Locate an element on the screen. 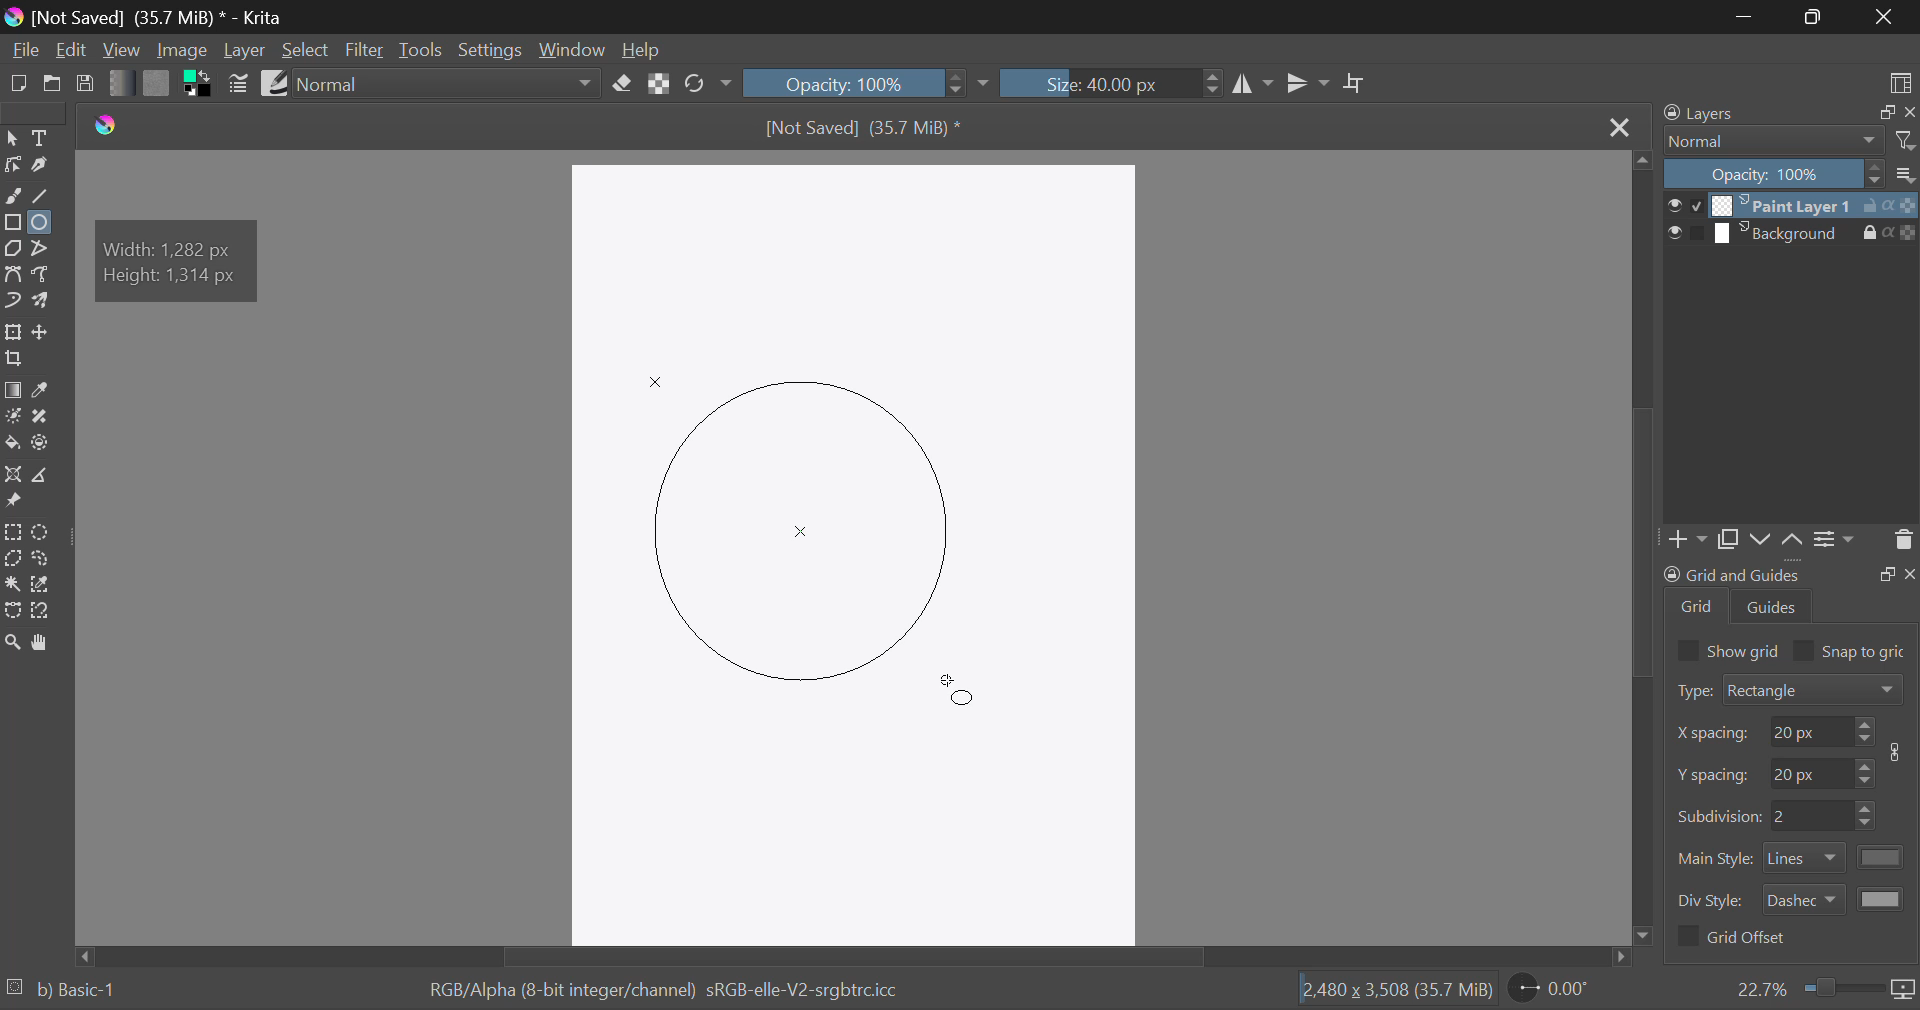 This screenshot has height=1010, width=1920. Page Rotation is located at coordinates (1554, 991).